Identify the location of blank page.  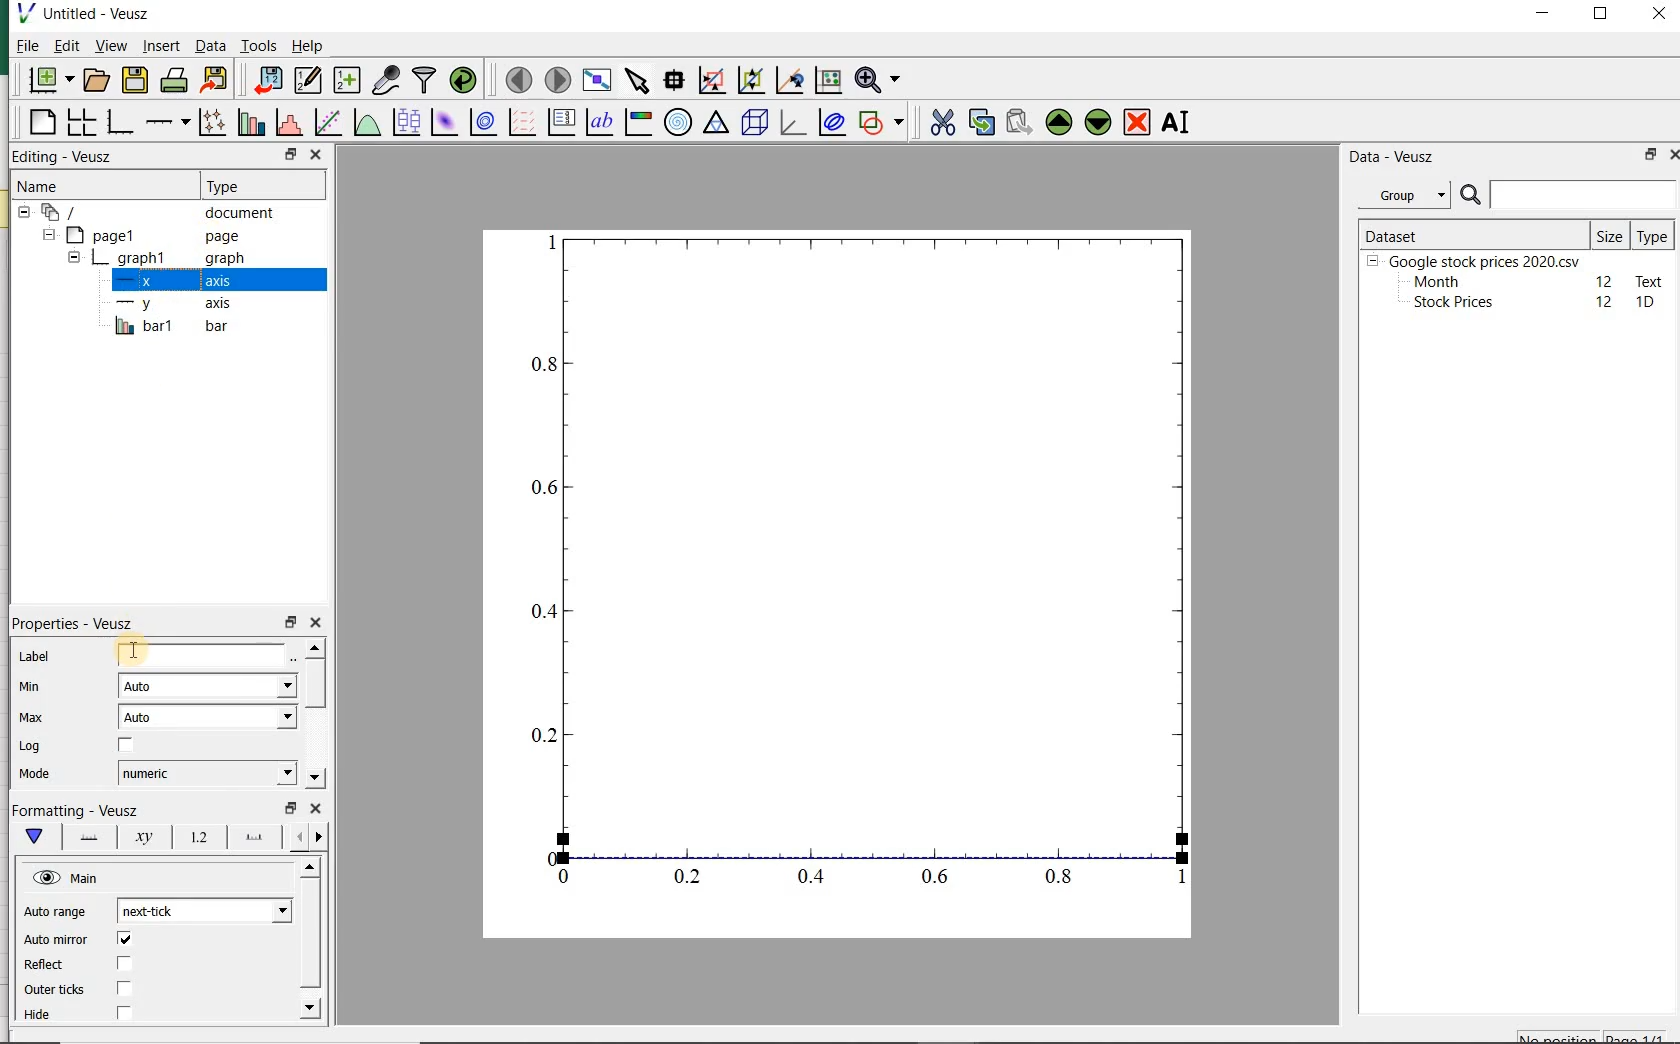
(41, 125).